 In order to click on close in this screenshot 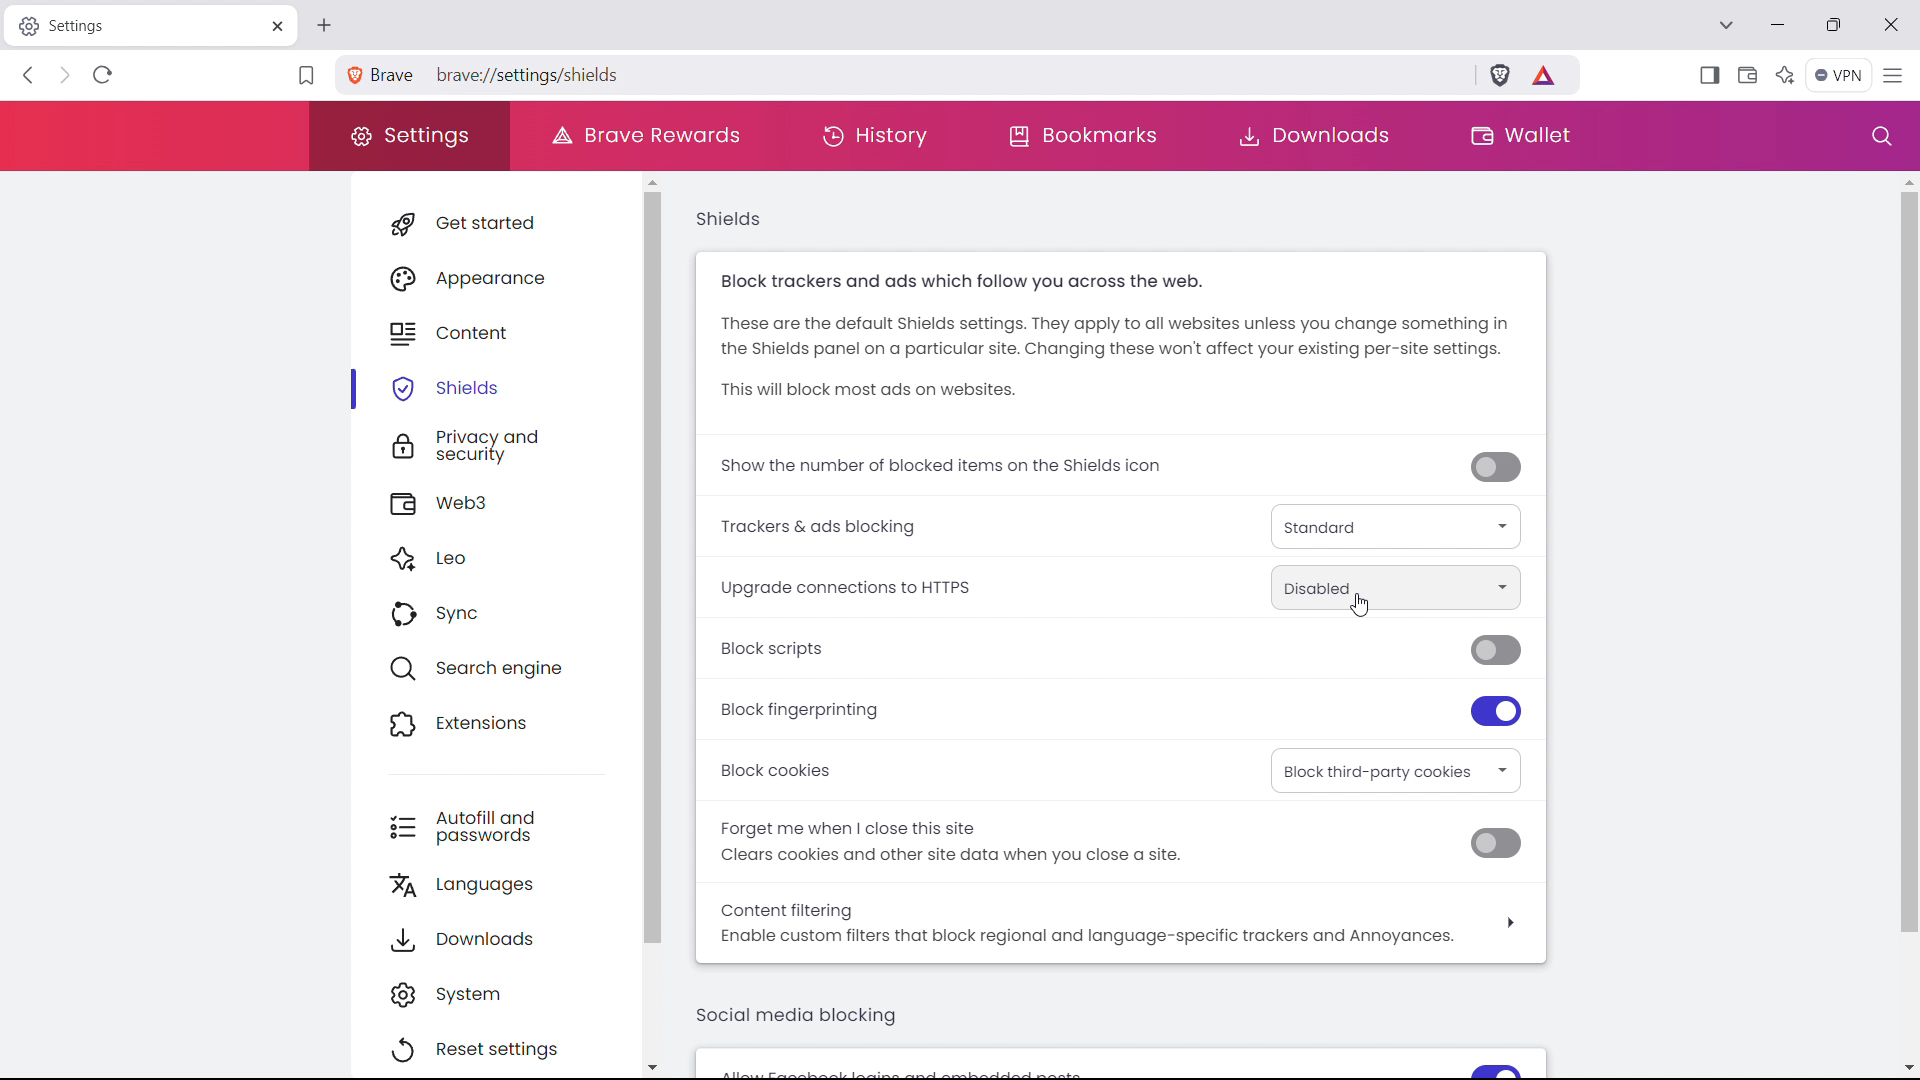, I will do `click(1889, 24)`.